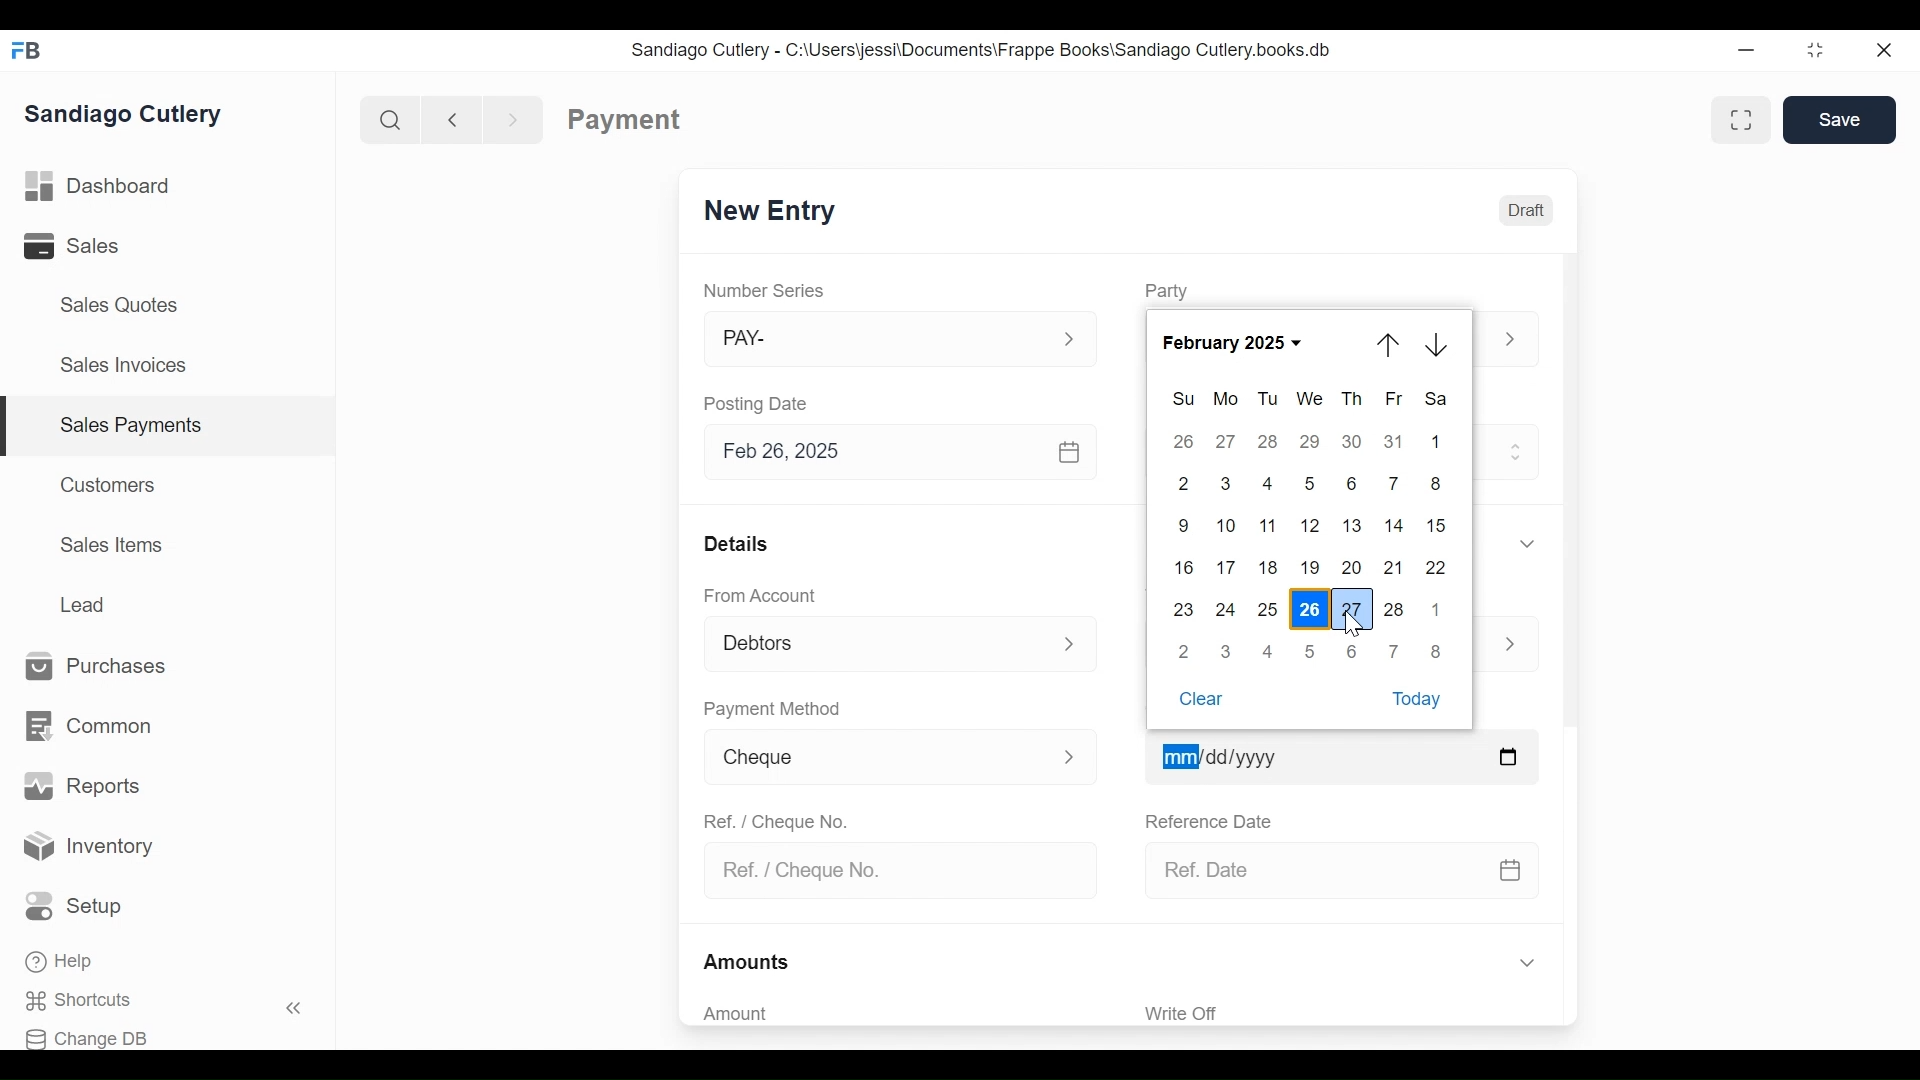 The width and height of the screenshot is (1920, 1080). What do you see at coordinates (1518, 449) in the screenshot?
I see `Expand` at bounding box center [1518, 449].